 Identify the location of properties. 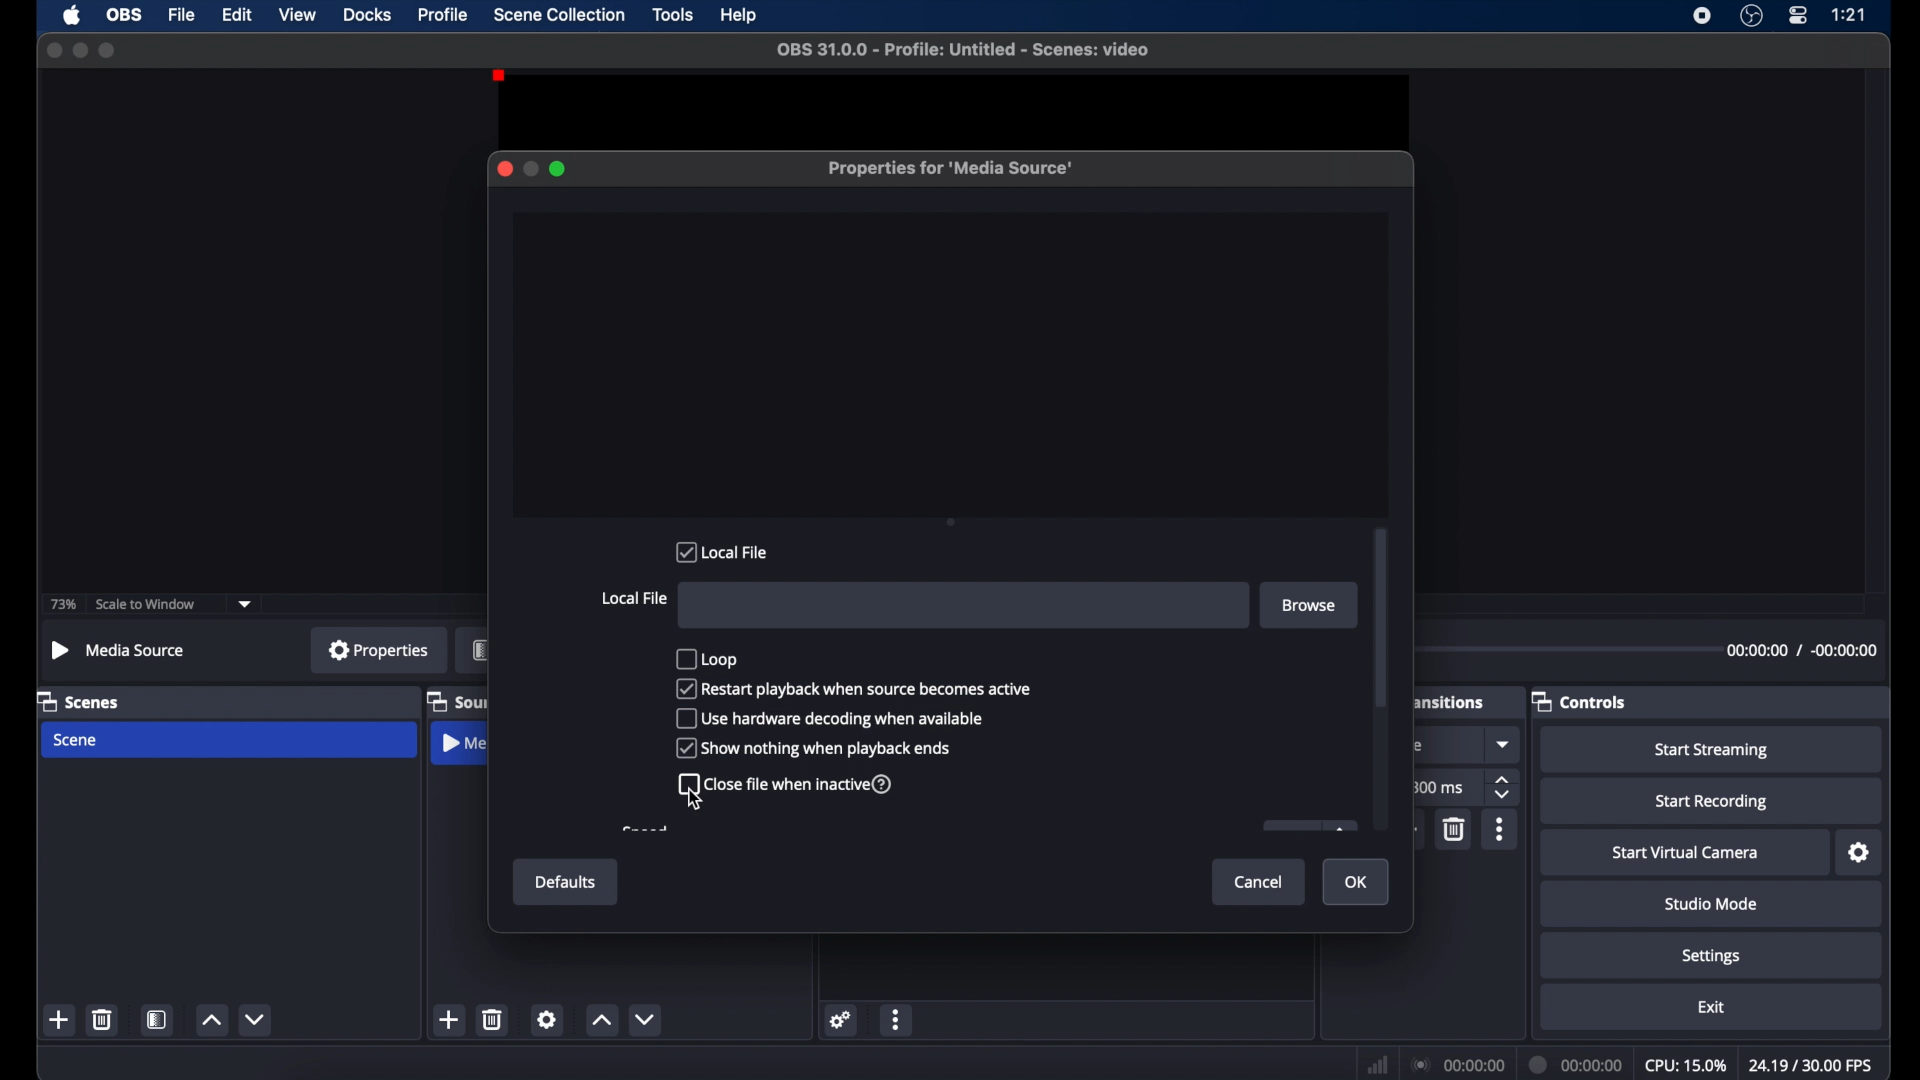
(378, 650).